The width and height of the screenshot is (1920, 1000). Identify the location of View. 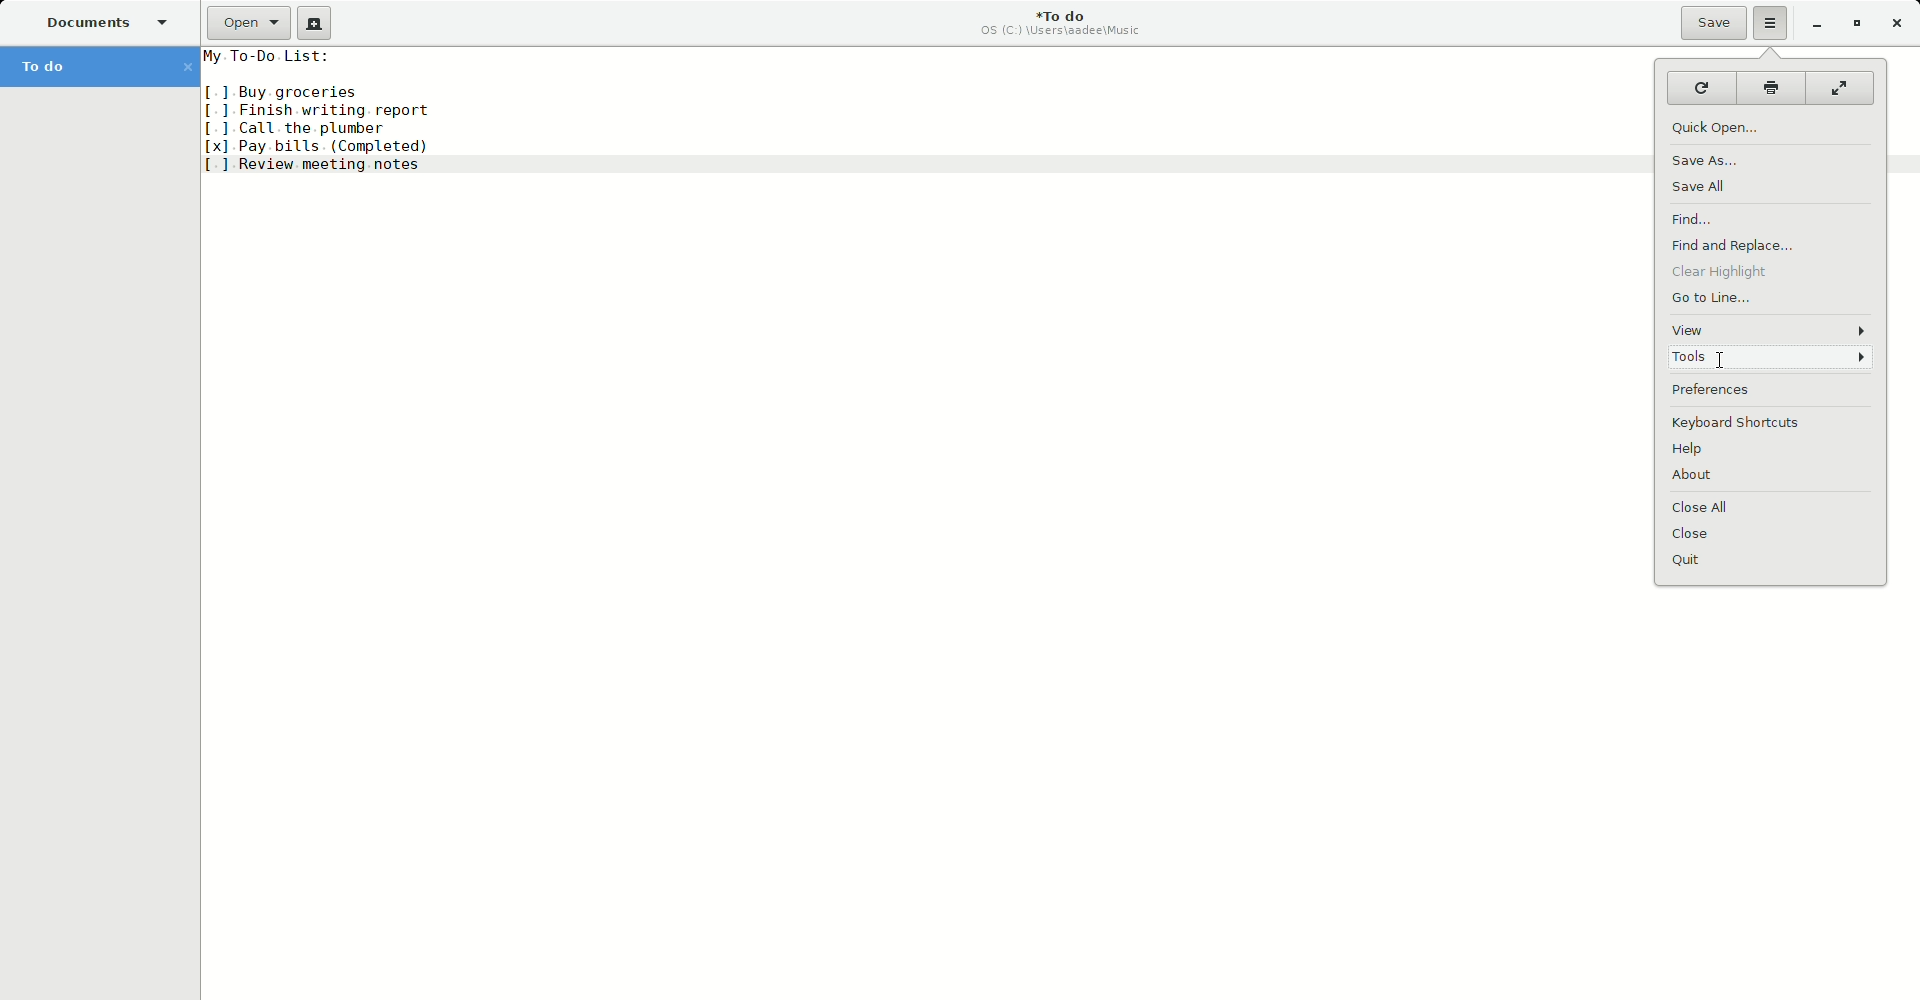
(1770, 330).